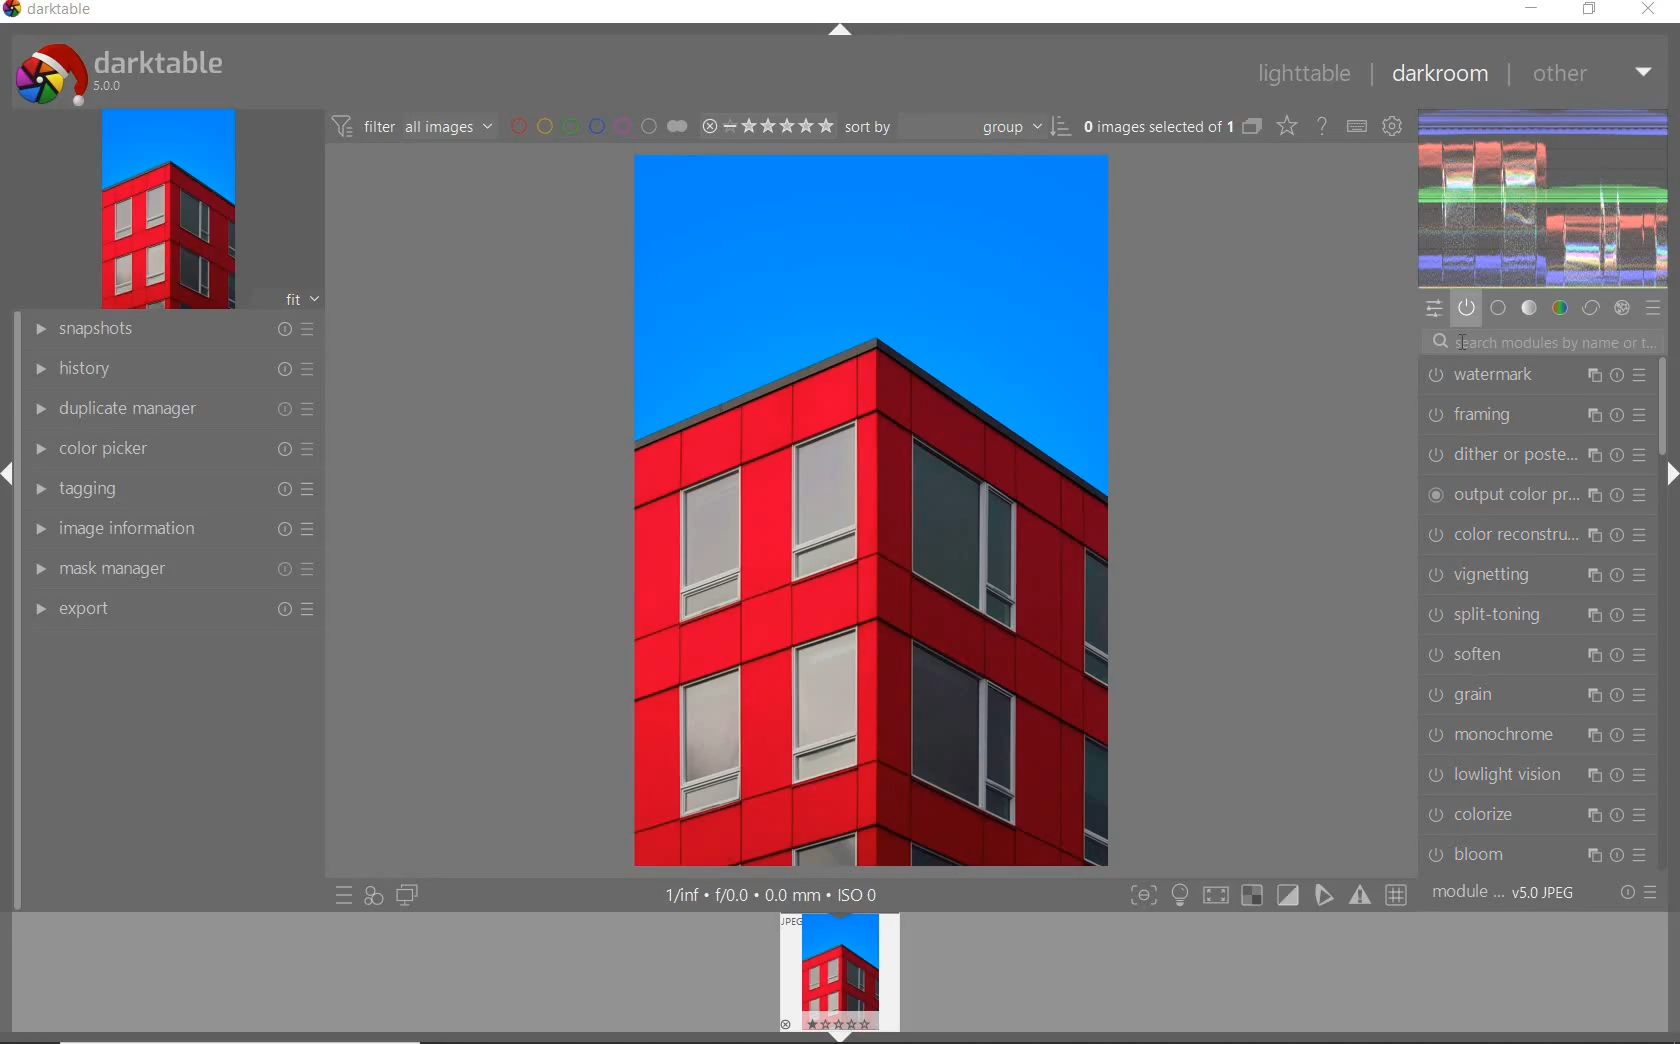 The height and width of the screenshot is (1044, 1680). What do you see at coordinates (1545, 196) in the screenshot?
I see `waveform` at bounding box center [1545, 196].